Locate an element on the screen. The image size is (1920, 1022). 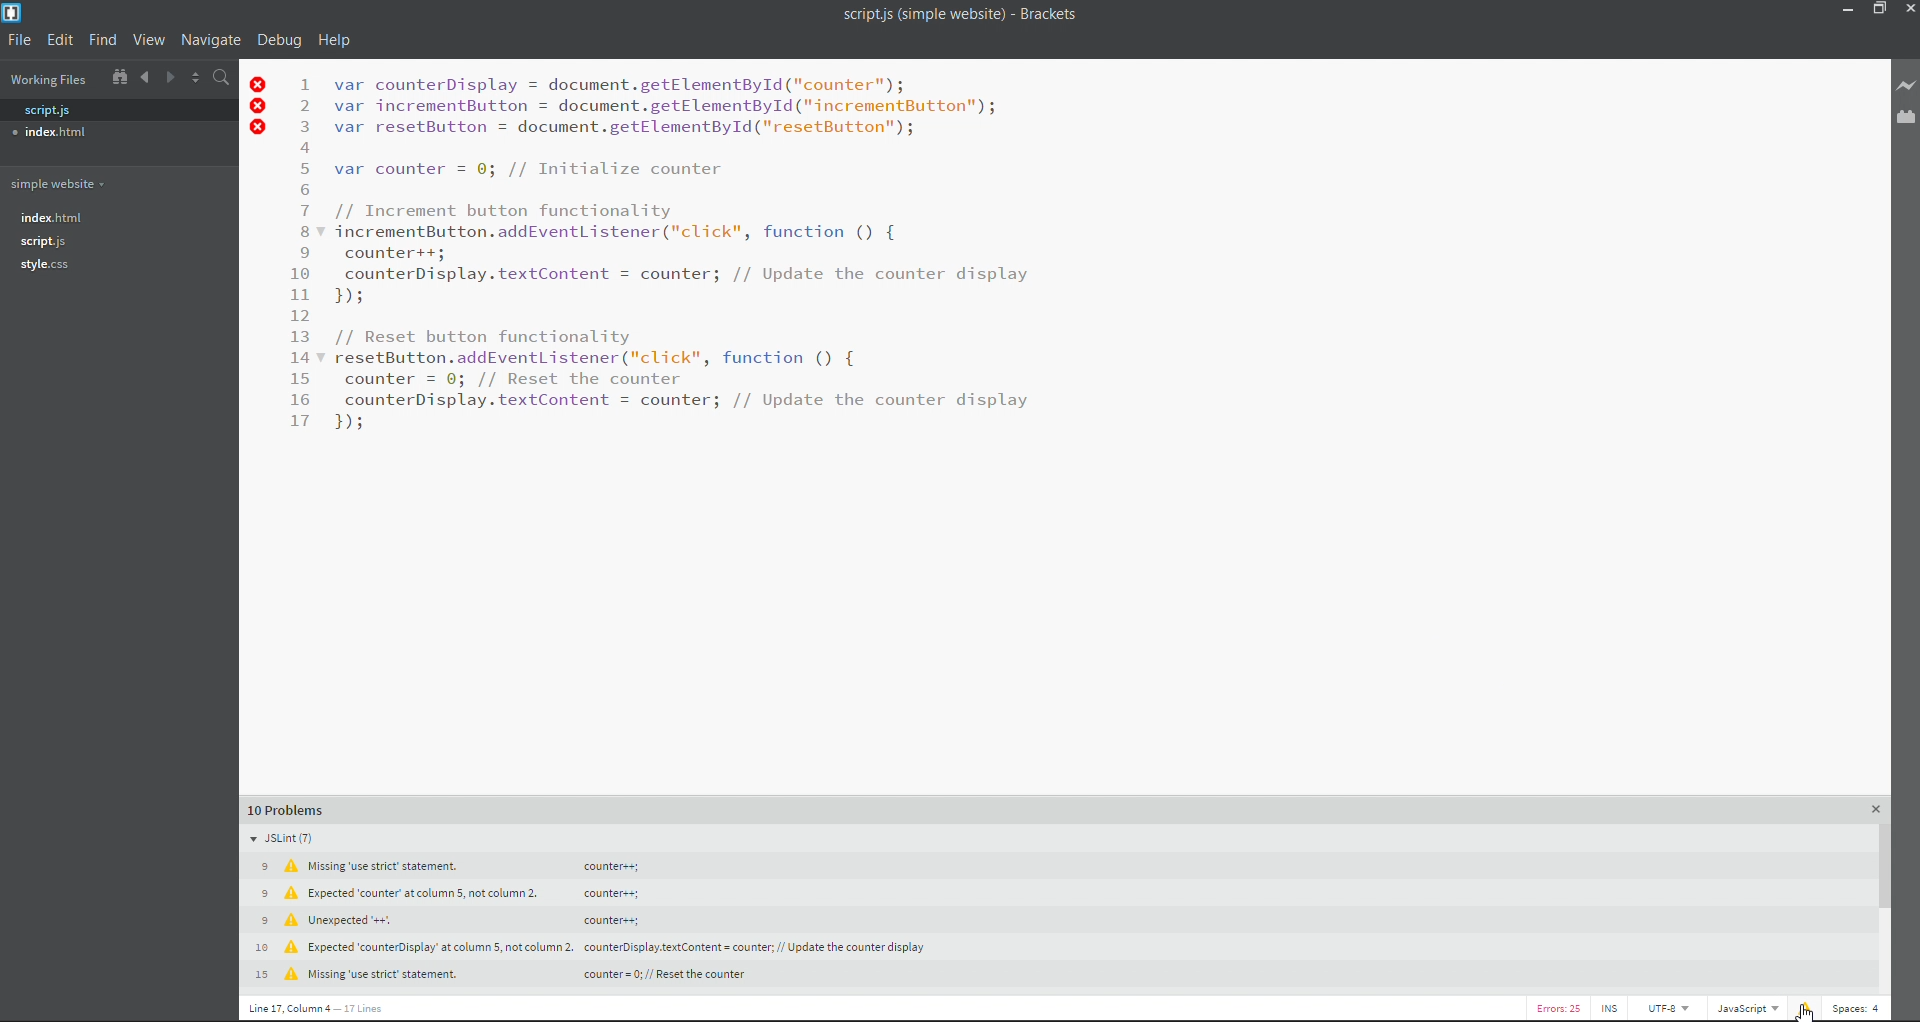
JSLint toggle is located at coordinates (313, 837).